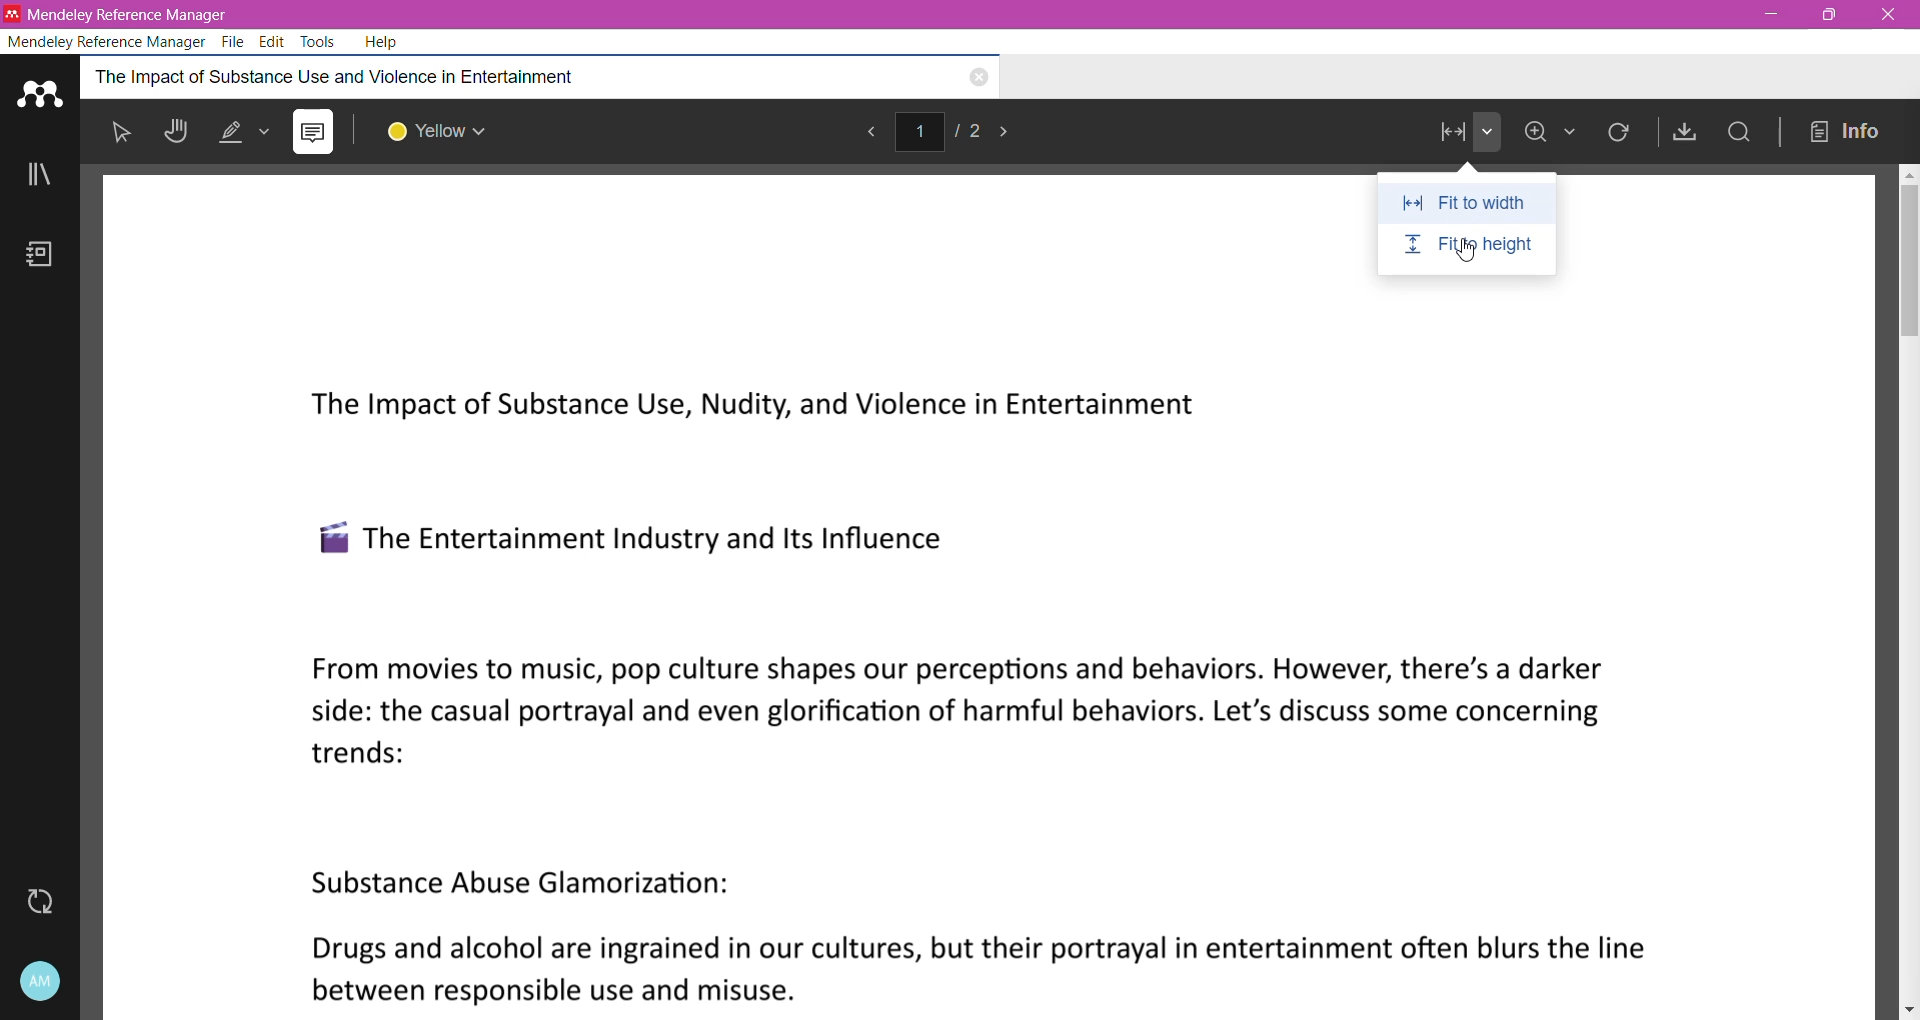 This screenshot has height=1020, width=1920. What do you see at coordinates (236, 42) in the screenshot?
I see `File` at bounding box center [236, 42].